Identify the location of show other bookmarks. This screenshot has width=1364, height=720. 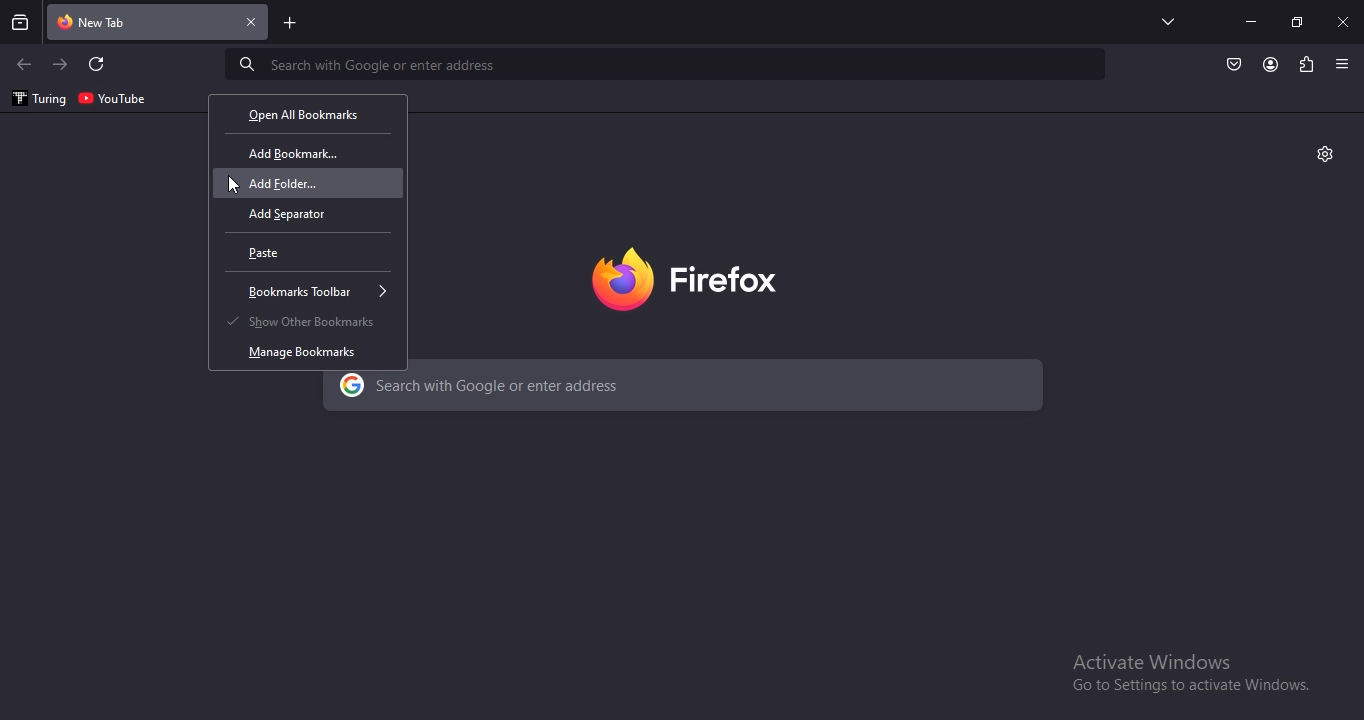
(305, 321).